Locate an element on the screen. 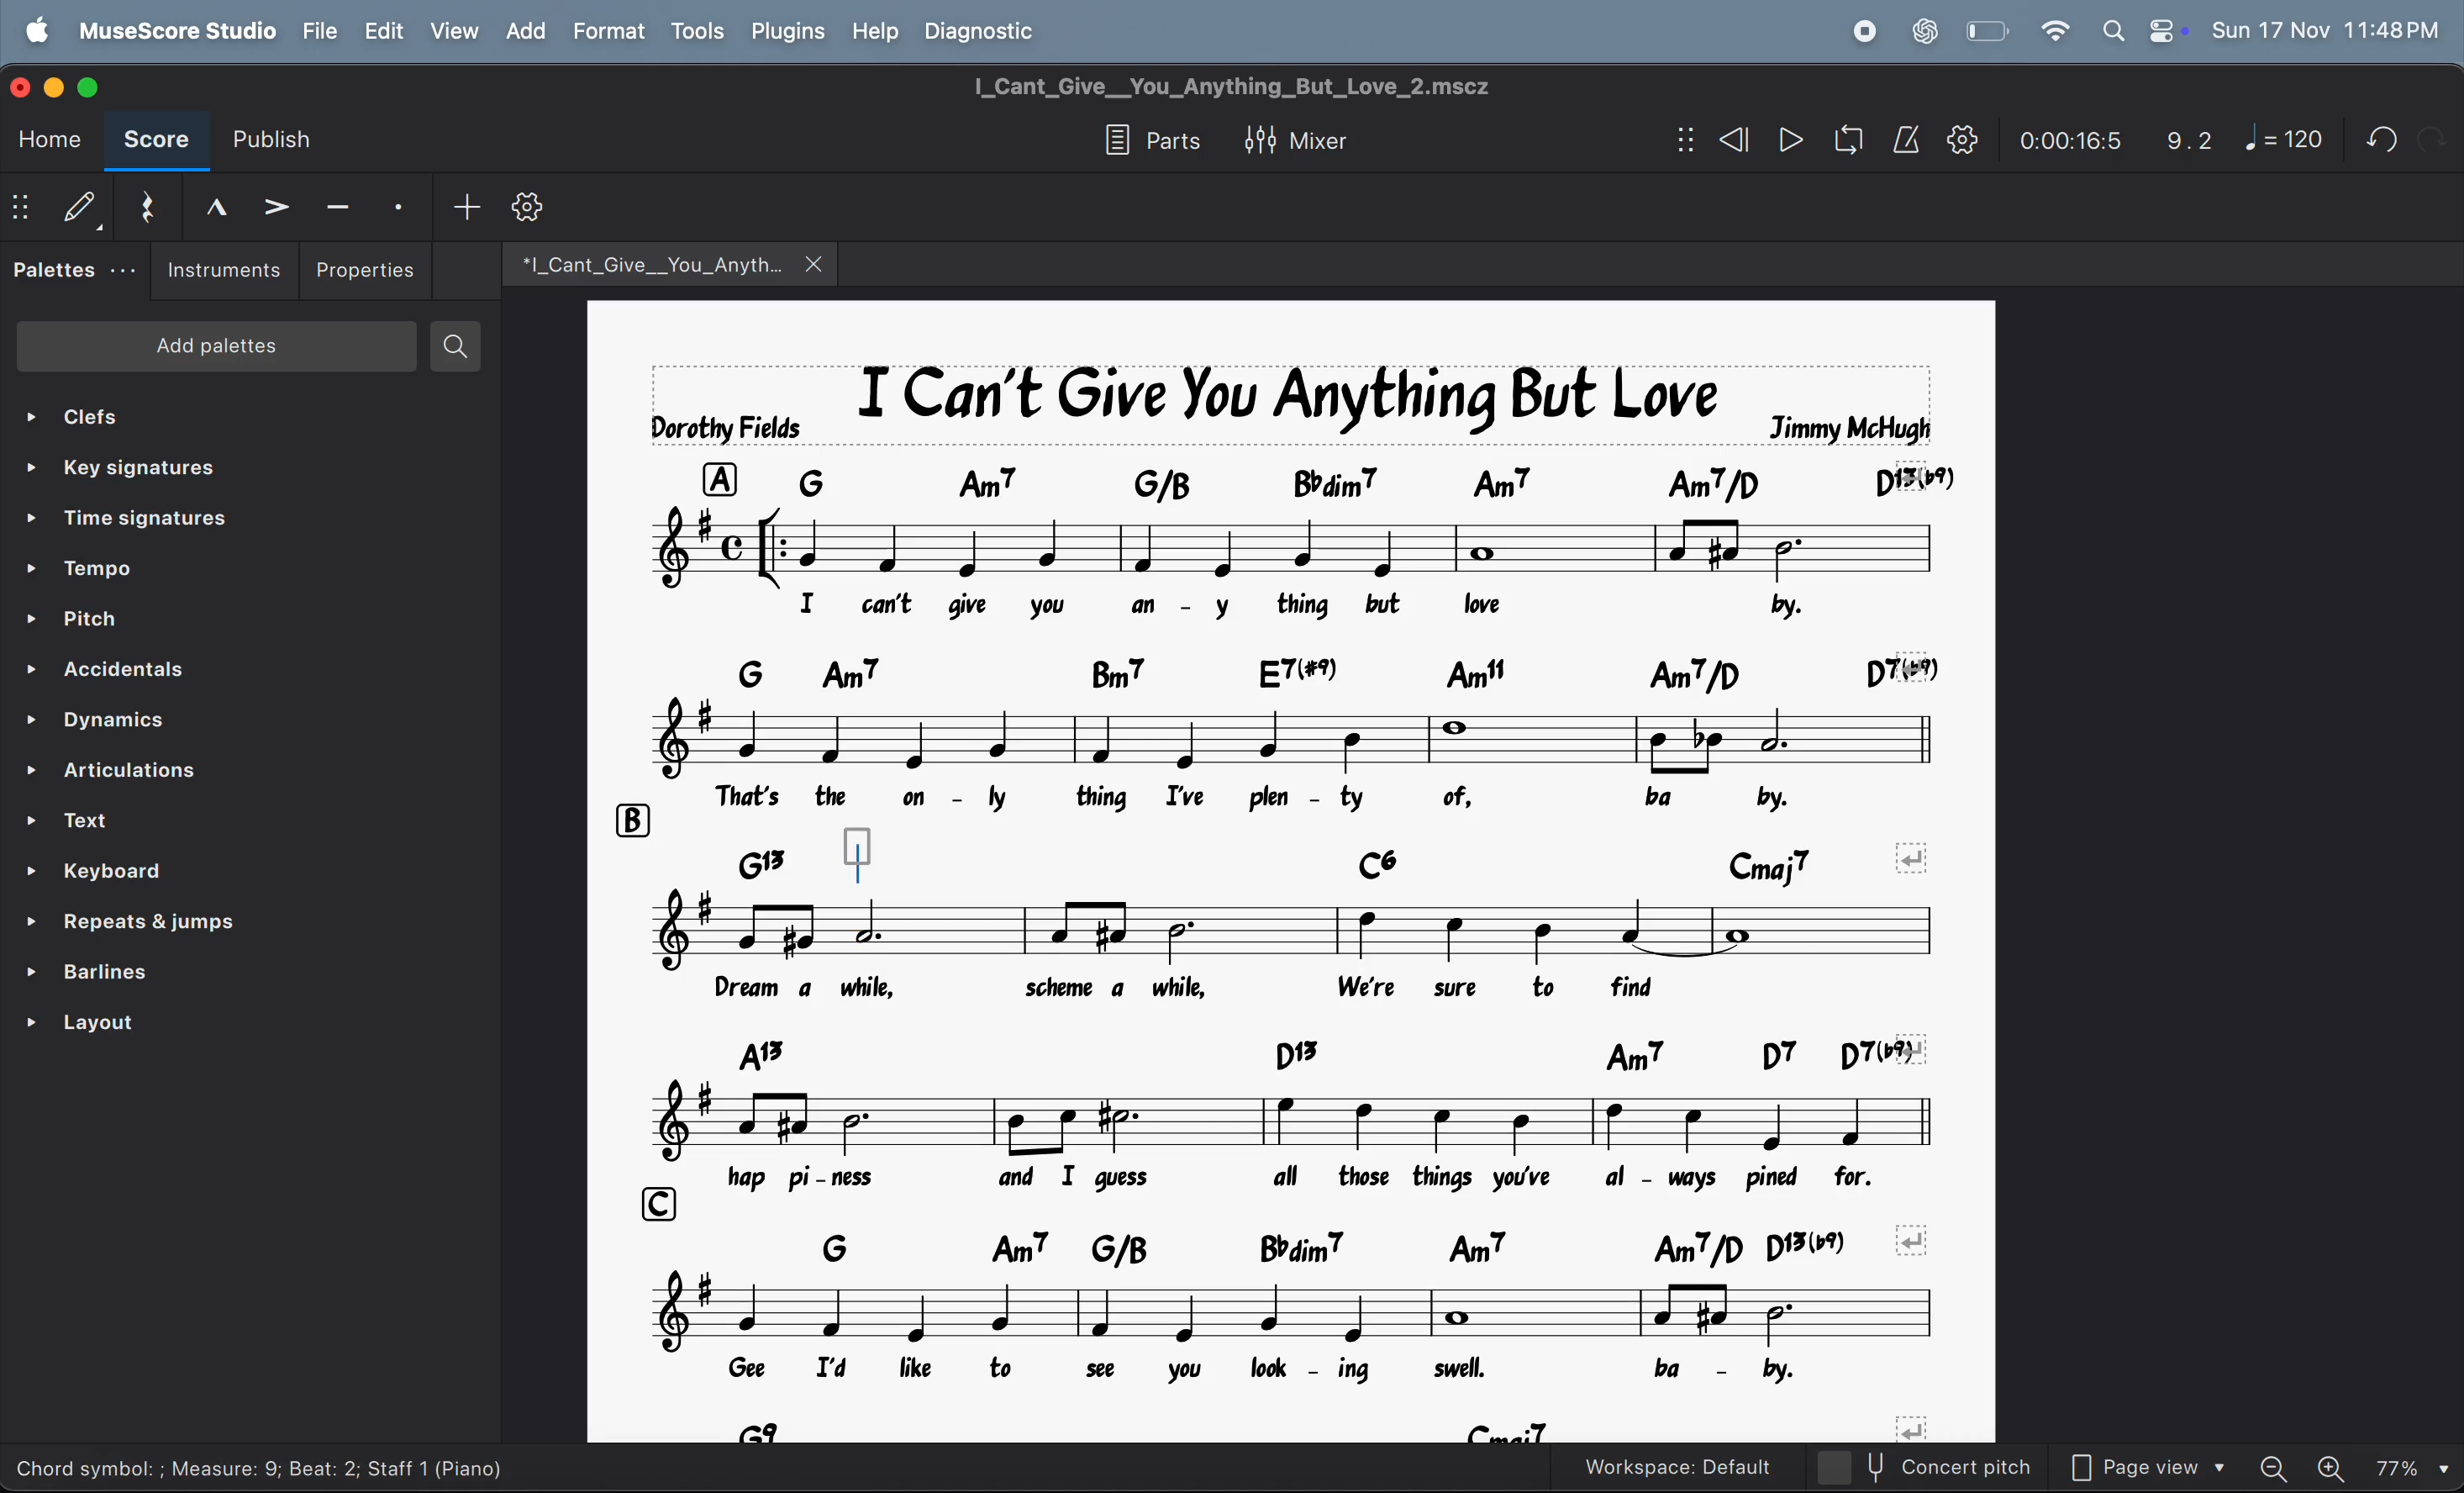 Image resolution: width=2464 pixels, height=1493 pixels. note 120 is located at coordinates (2281, 139).